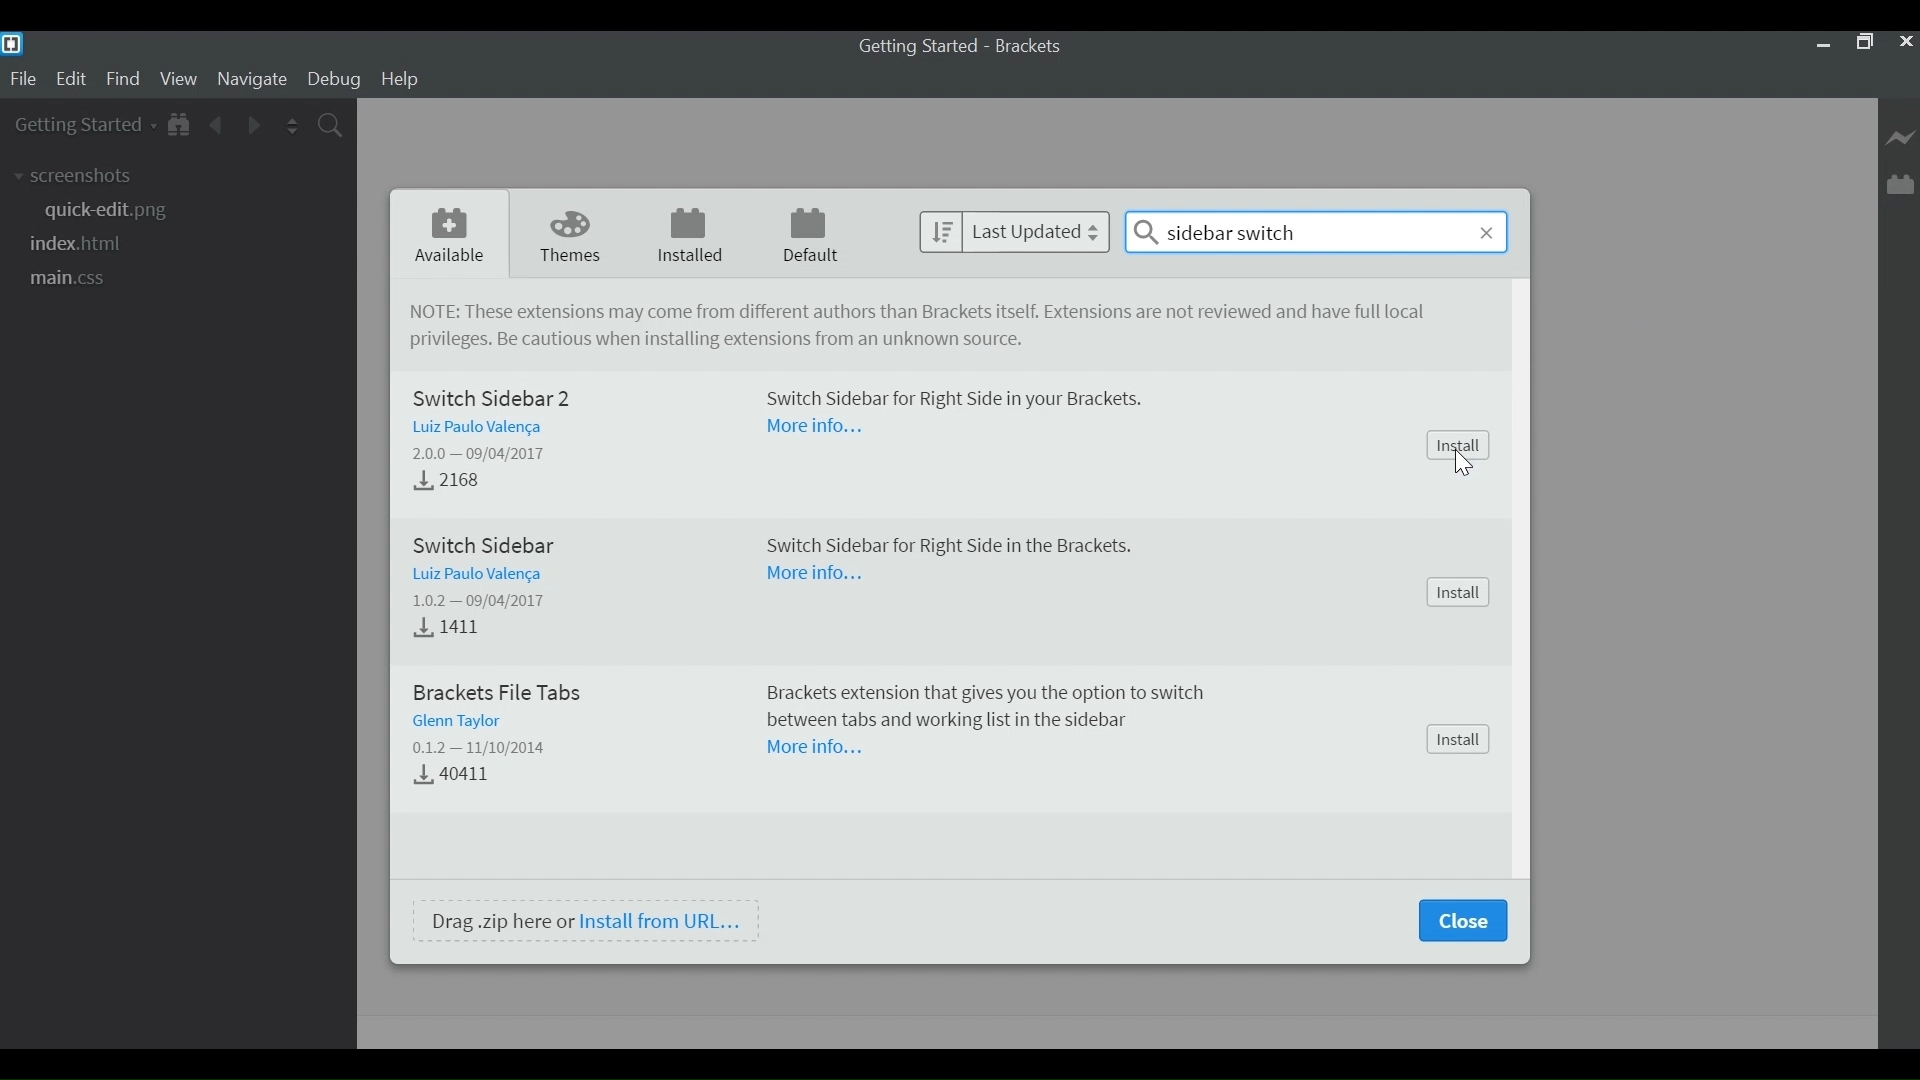 The height and width of the screenshot is (1080, 1920). I want to click on 1.0.2 — 09/04/2017, so click(477, 602).